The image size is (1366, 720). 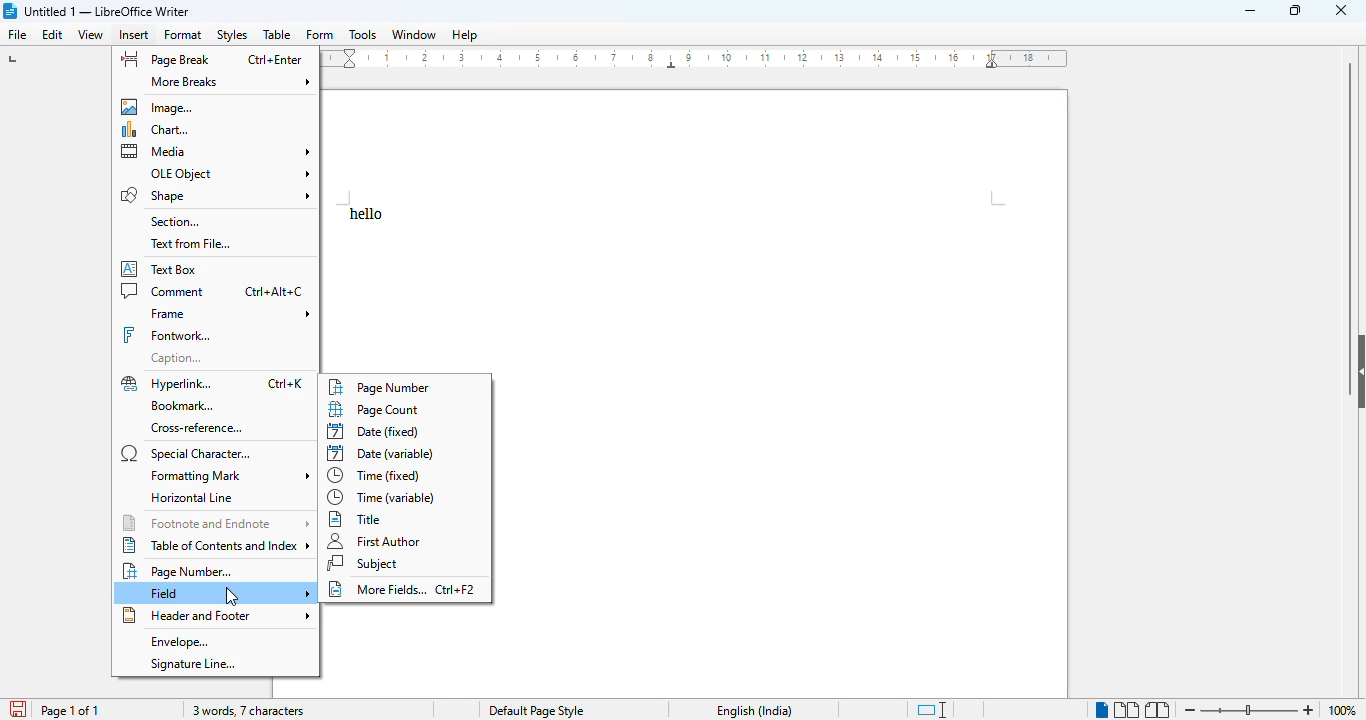 What do you see at coordinates (108, 11) in the screenshot?
I see `title` at bounding box center [108, 11].